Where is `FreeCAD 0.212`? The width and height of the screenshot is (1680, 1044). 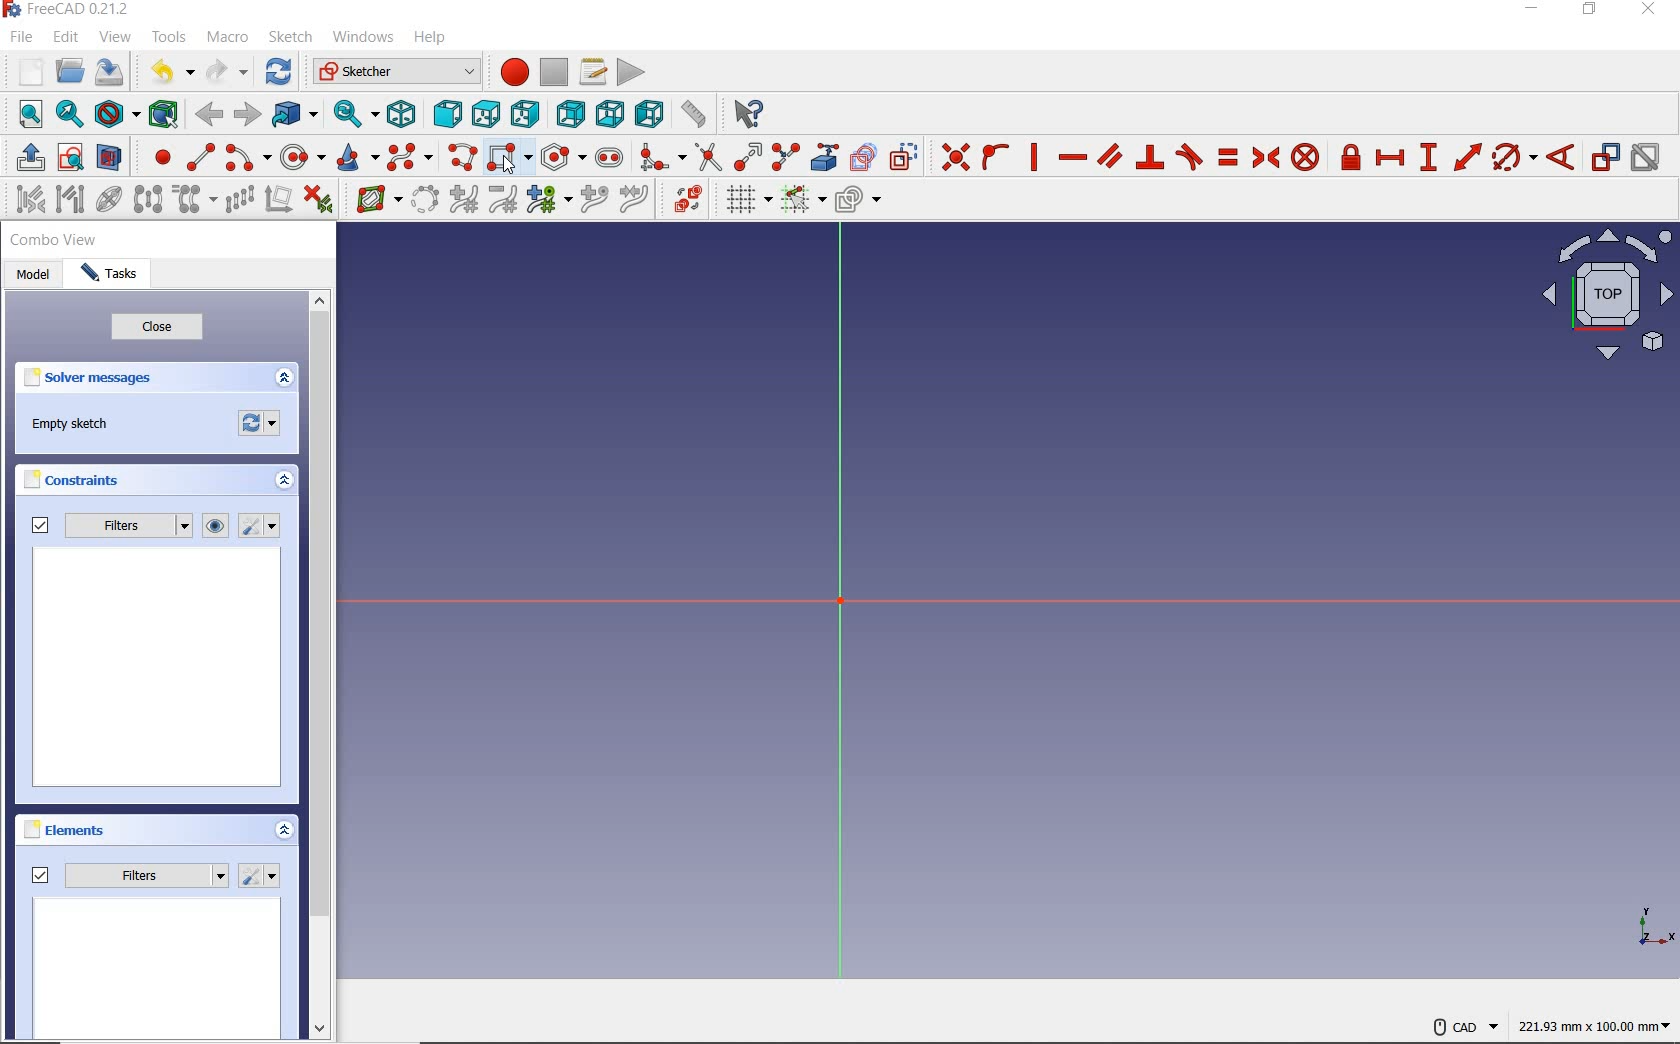
FreeCAD 0.212 is located at coordinates (73, 10).